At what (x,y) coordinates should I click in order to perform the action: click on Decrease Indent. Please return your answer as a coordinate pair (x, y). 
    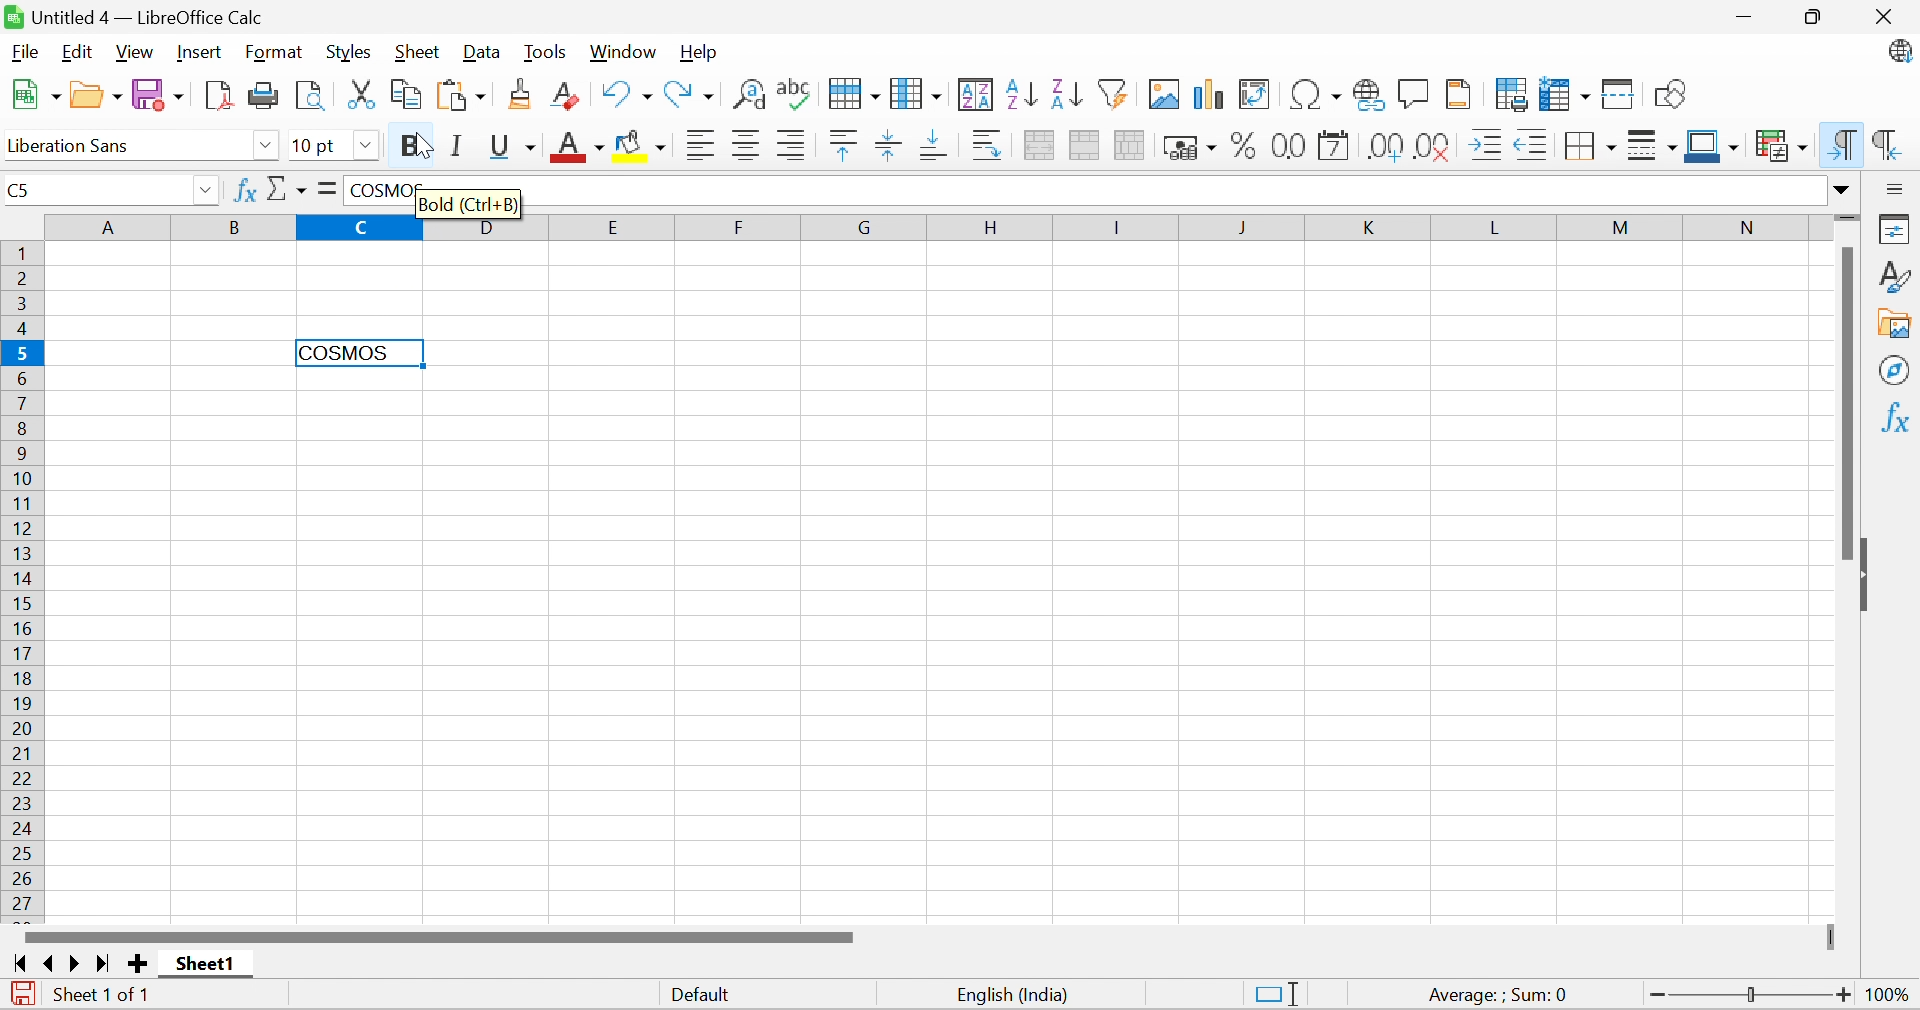
    Looking at the image, I should click on (1531, 146).